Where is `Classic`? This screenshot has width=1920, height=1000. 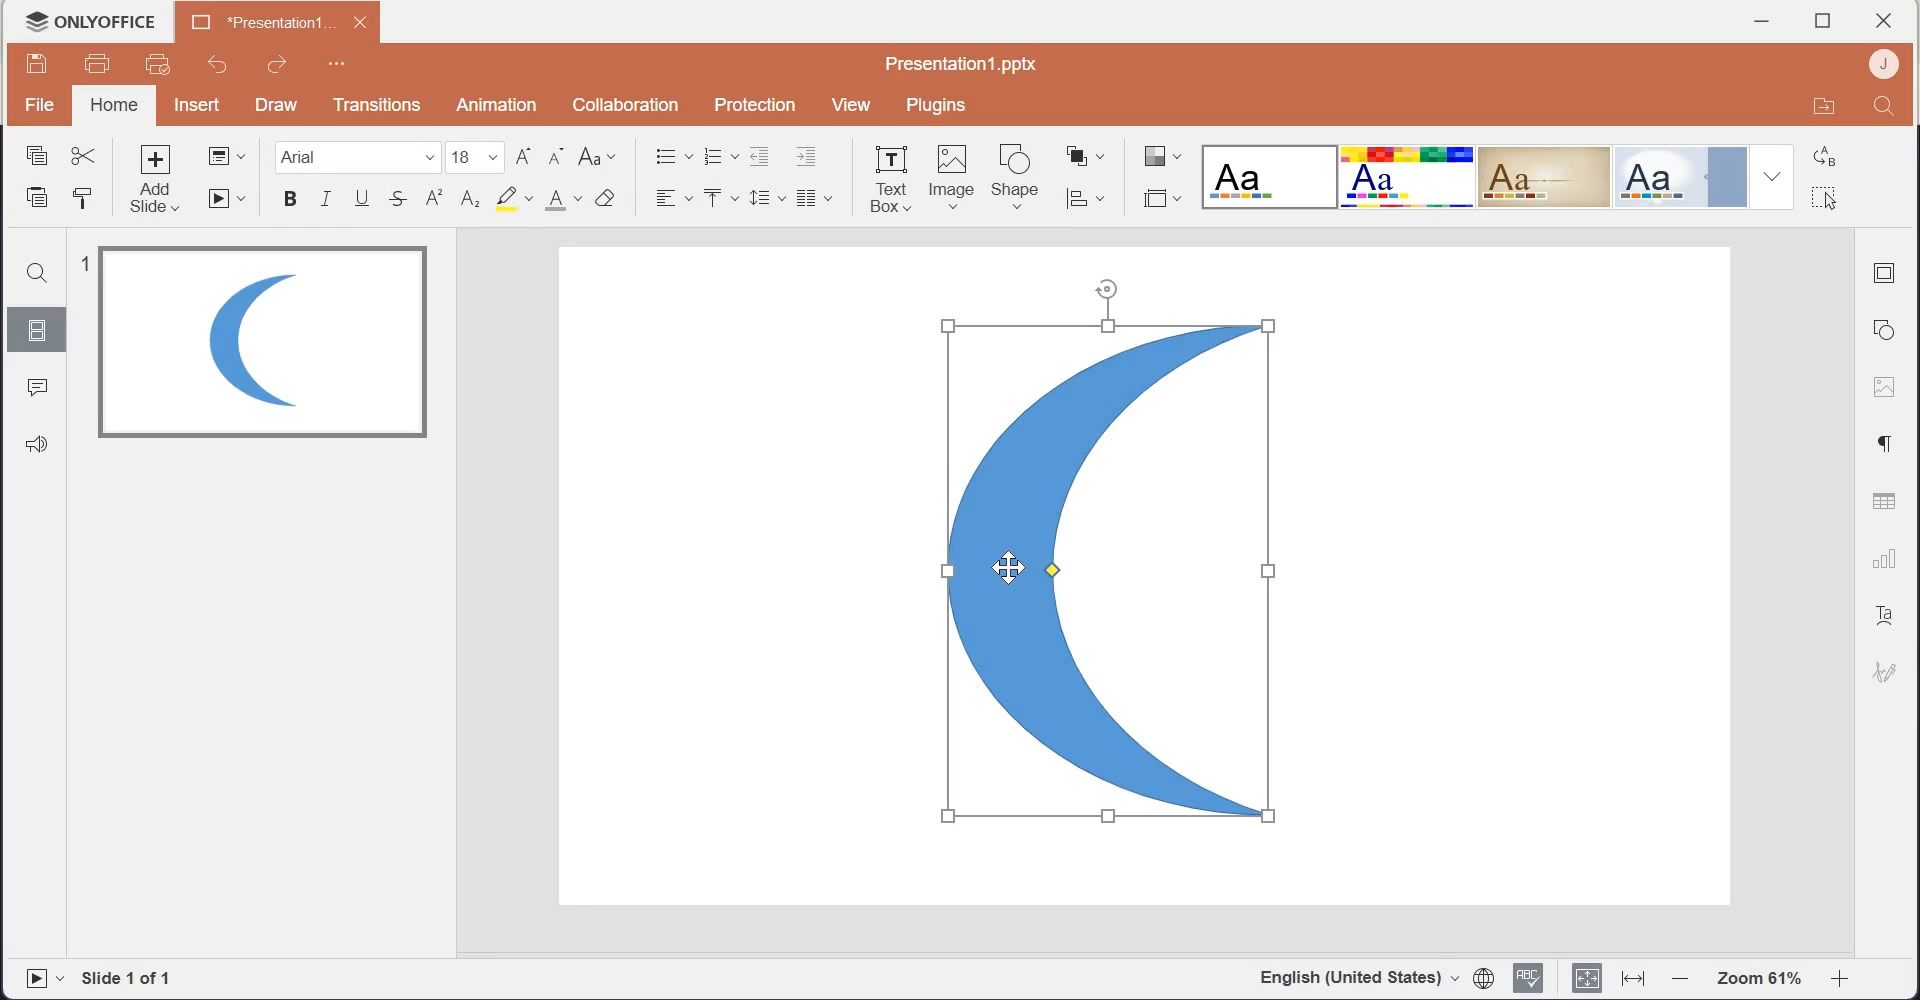 Classic is located at coordinates (1546, 177).